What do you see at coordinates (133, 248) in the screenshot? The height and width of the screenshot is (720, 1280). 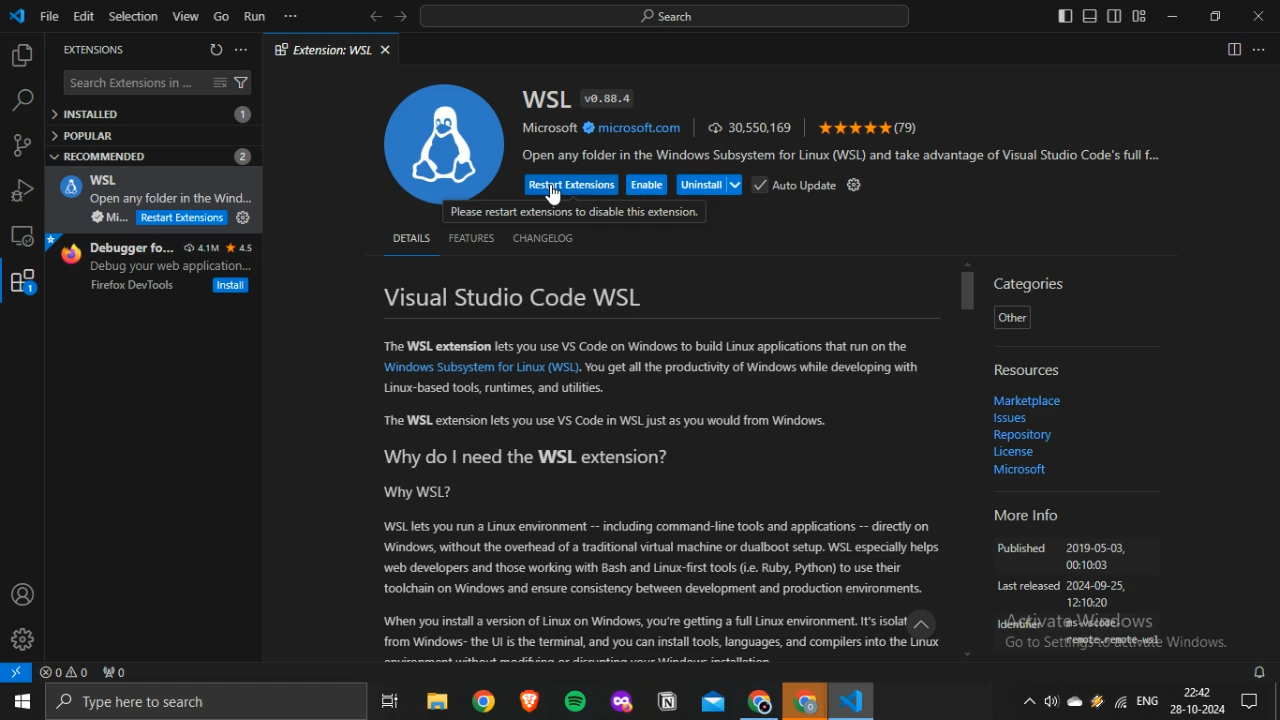 I see `Debugger fo...` at bounding box center [133, 248].